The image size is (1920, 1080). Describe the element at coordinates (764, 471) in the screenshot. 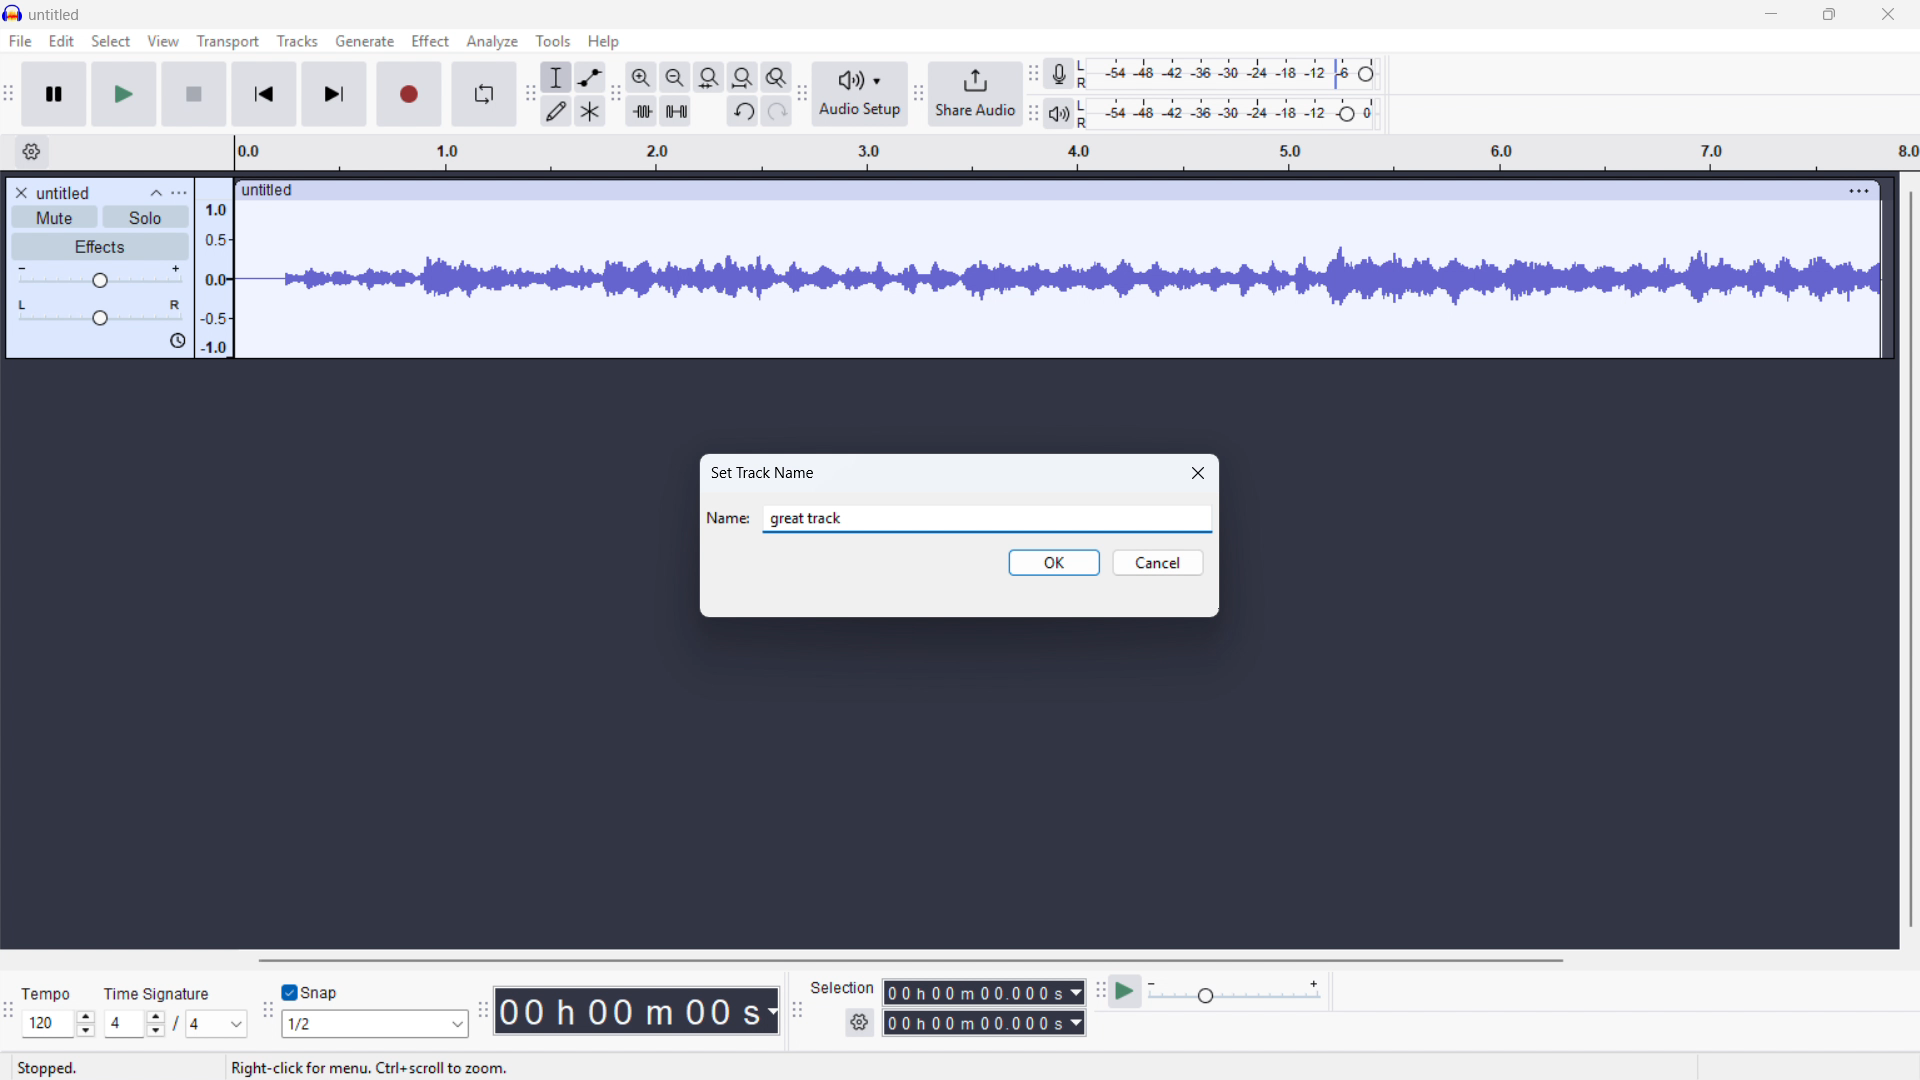

I see ` Set track name ` at that location.